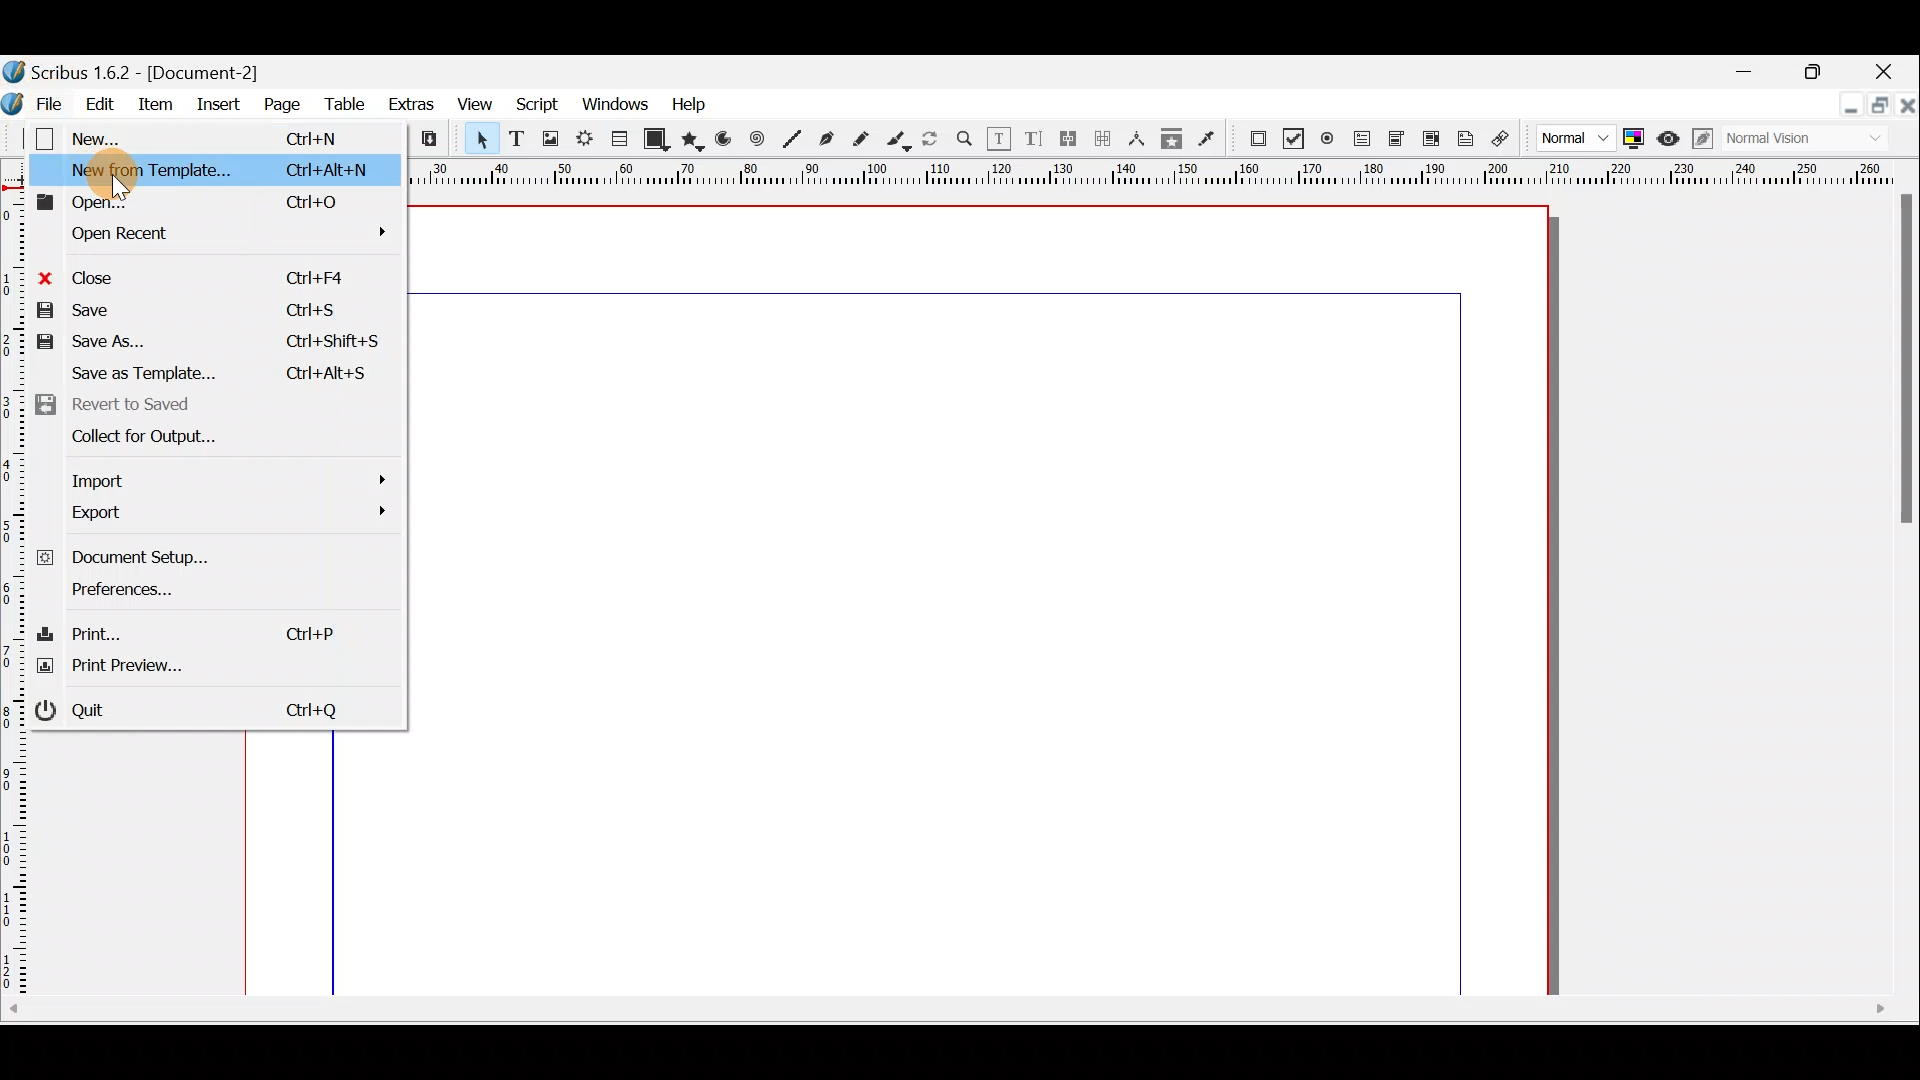  I want to click on Minimise, so click(1845, 113).